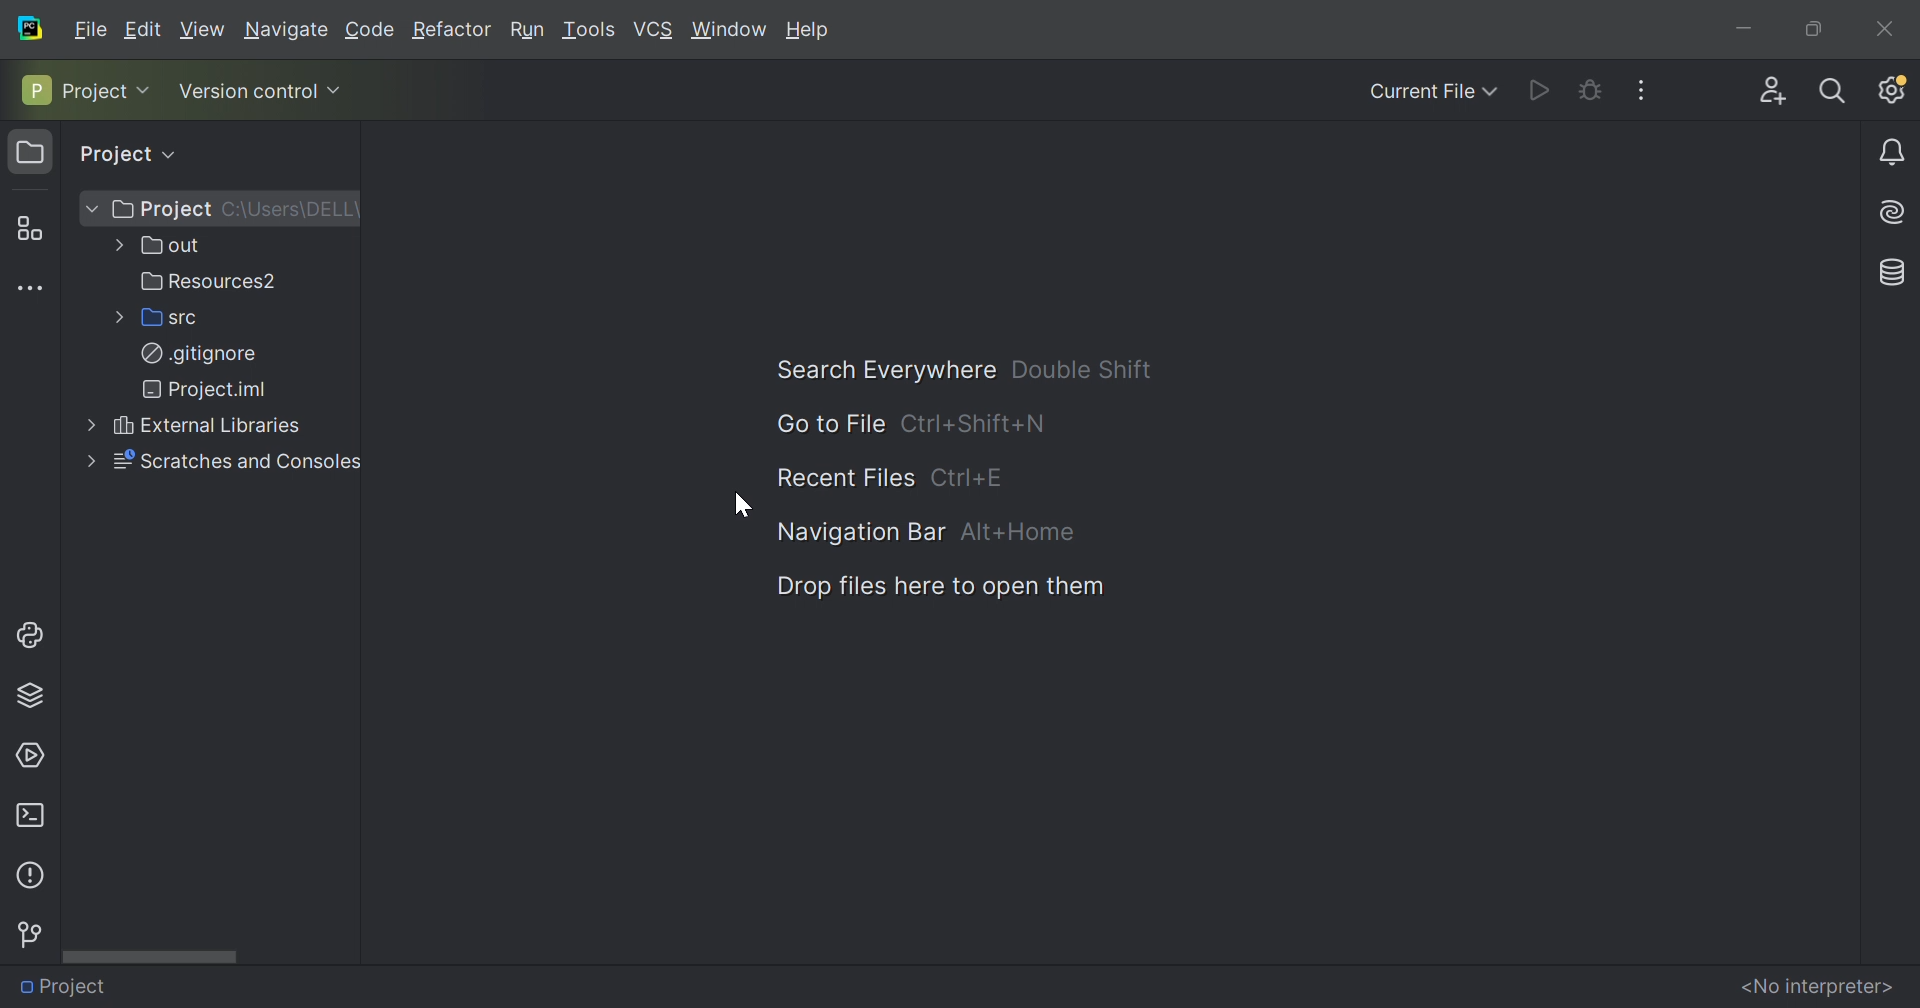 The width and height of the screenshot is (1920, 1008). Describe the element at coordinates (203, 426) in the screenshot. I see `External Libraries` at that location.